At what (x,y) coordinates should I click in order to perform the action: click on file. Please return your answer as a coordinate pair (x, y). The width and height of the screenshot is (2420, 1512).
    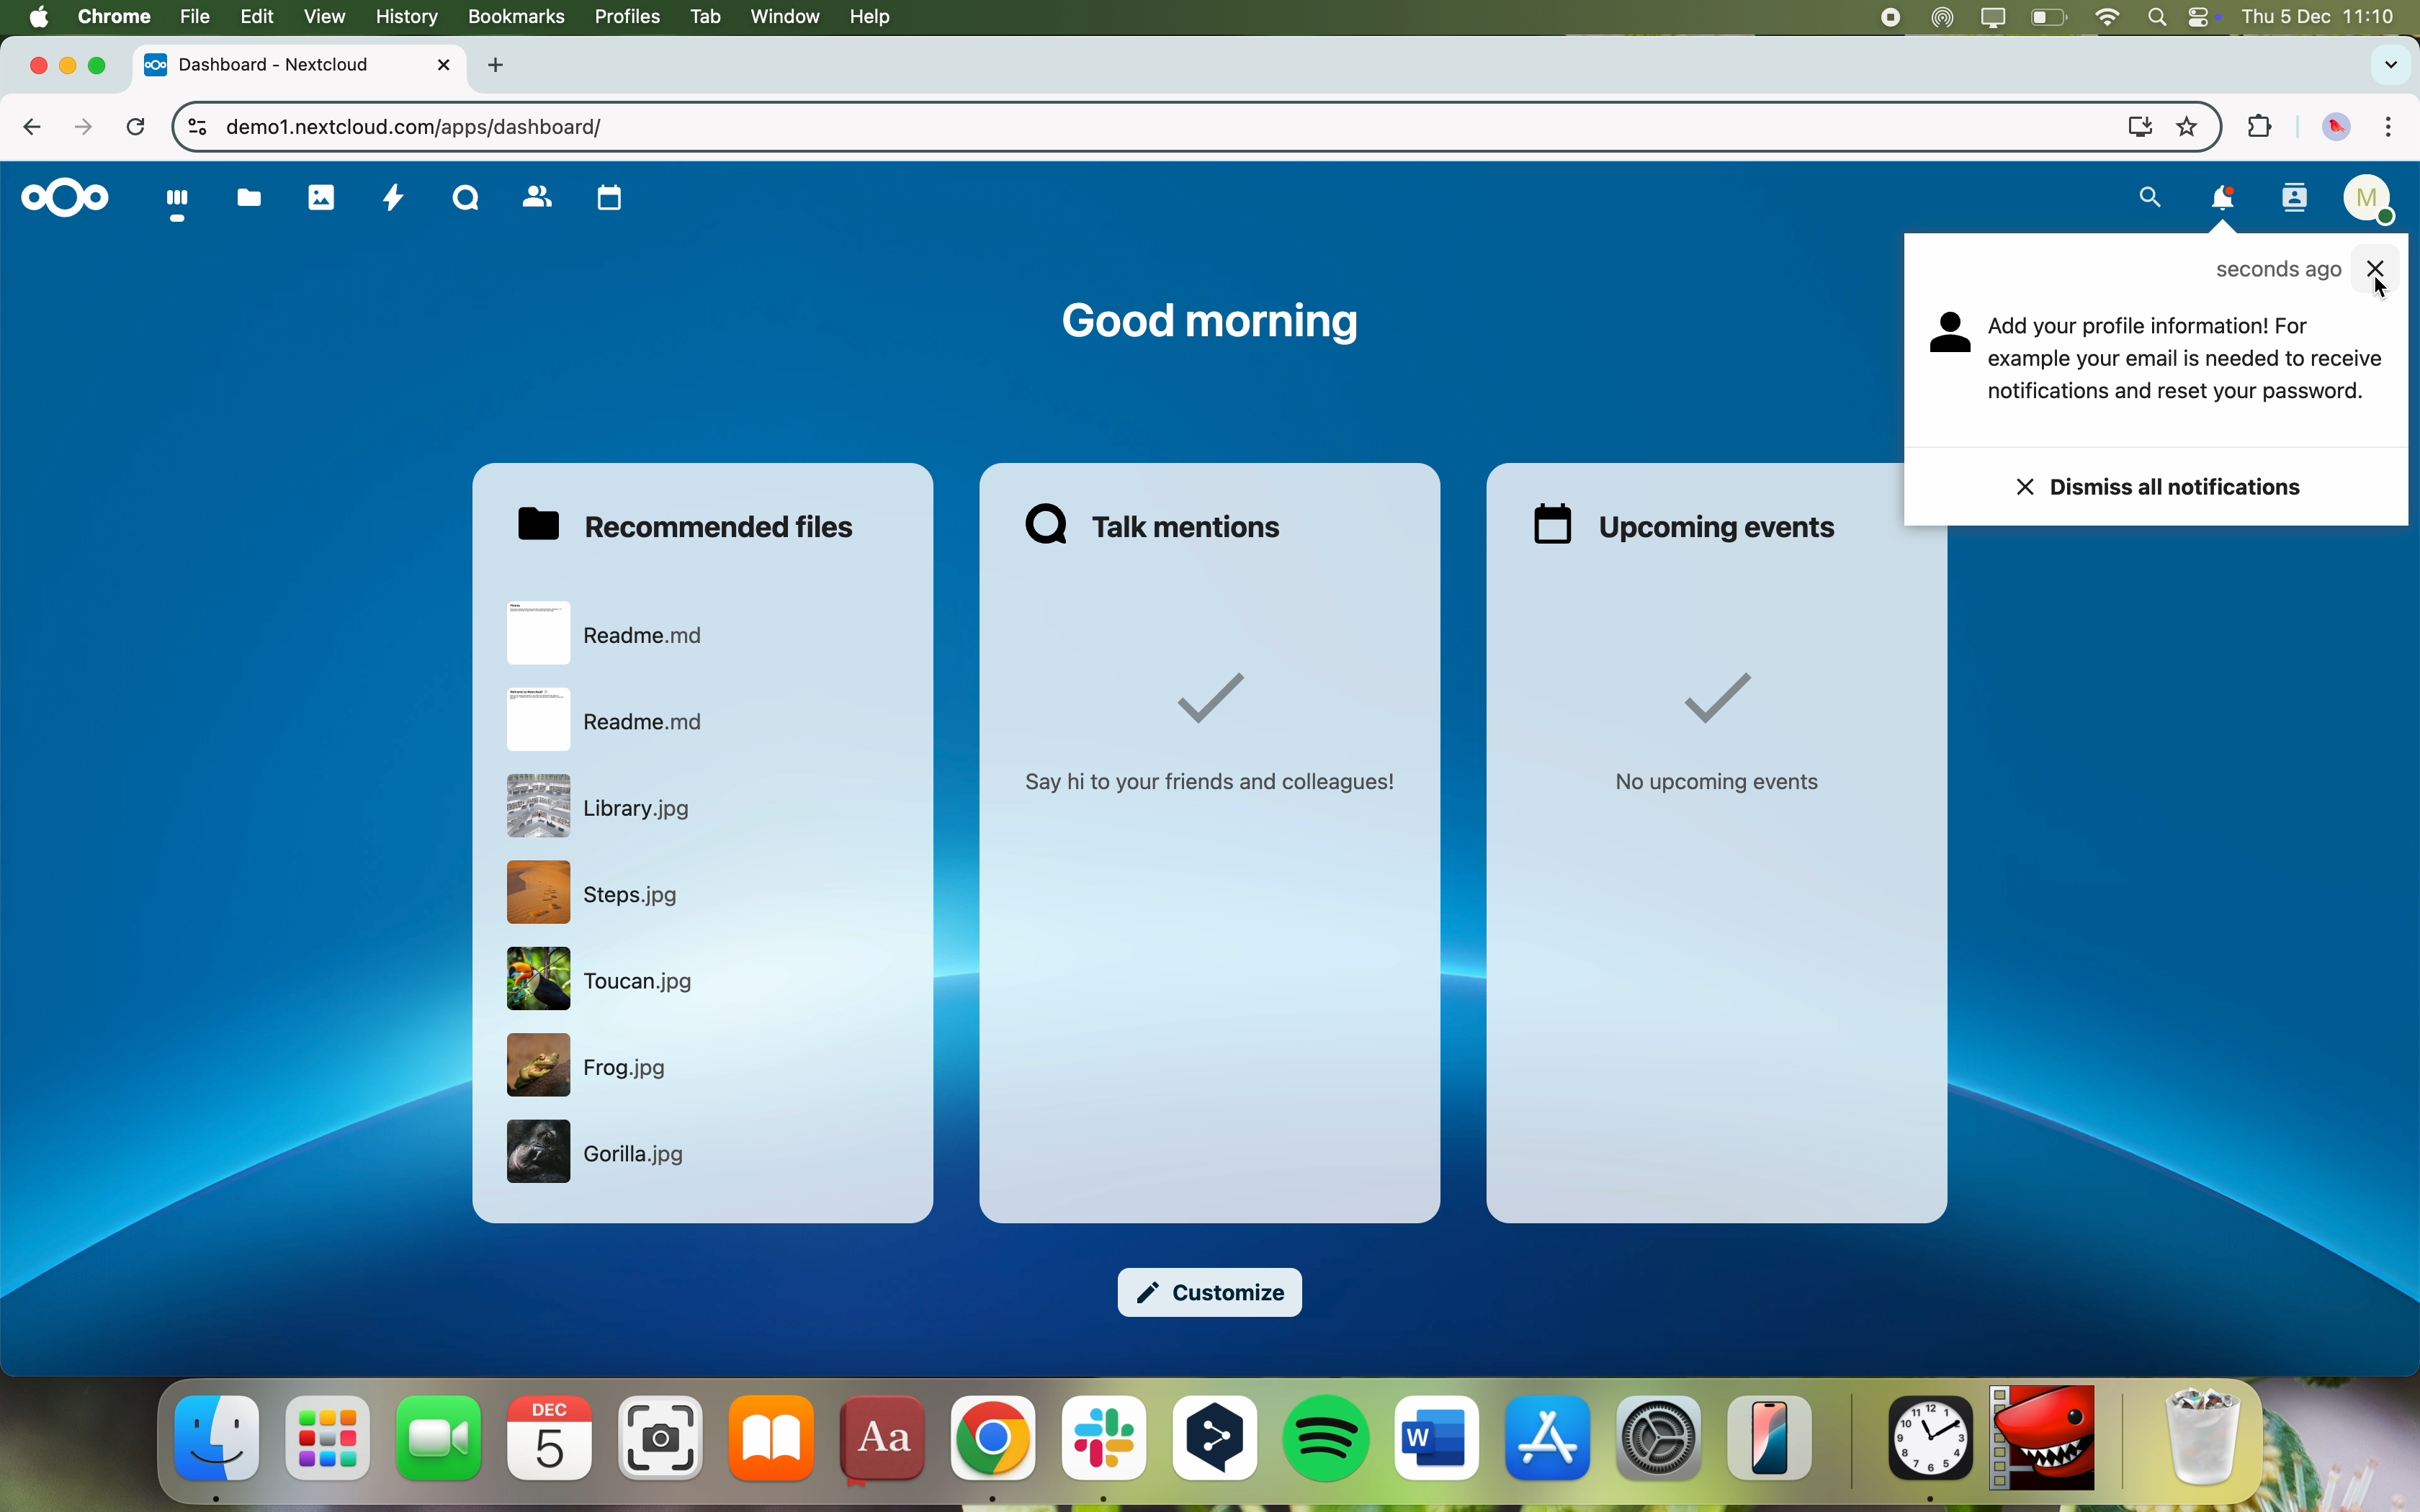
    Looking at the image, I should click on (192, 17).